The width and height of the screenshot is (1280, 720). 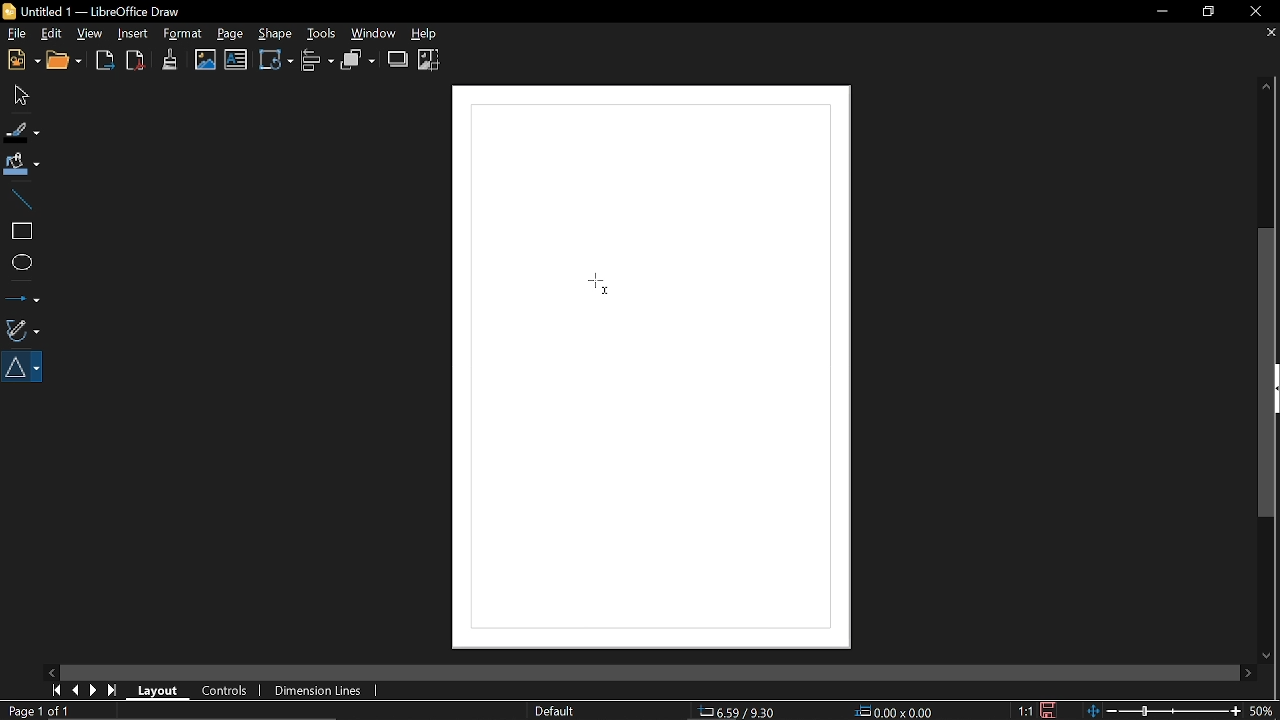 What do you see at coordinates (429, 60) in the screenshot?
I see `Crop` at bounding box center [429, 60].